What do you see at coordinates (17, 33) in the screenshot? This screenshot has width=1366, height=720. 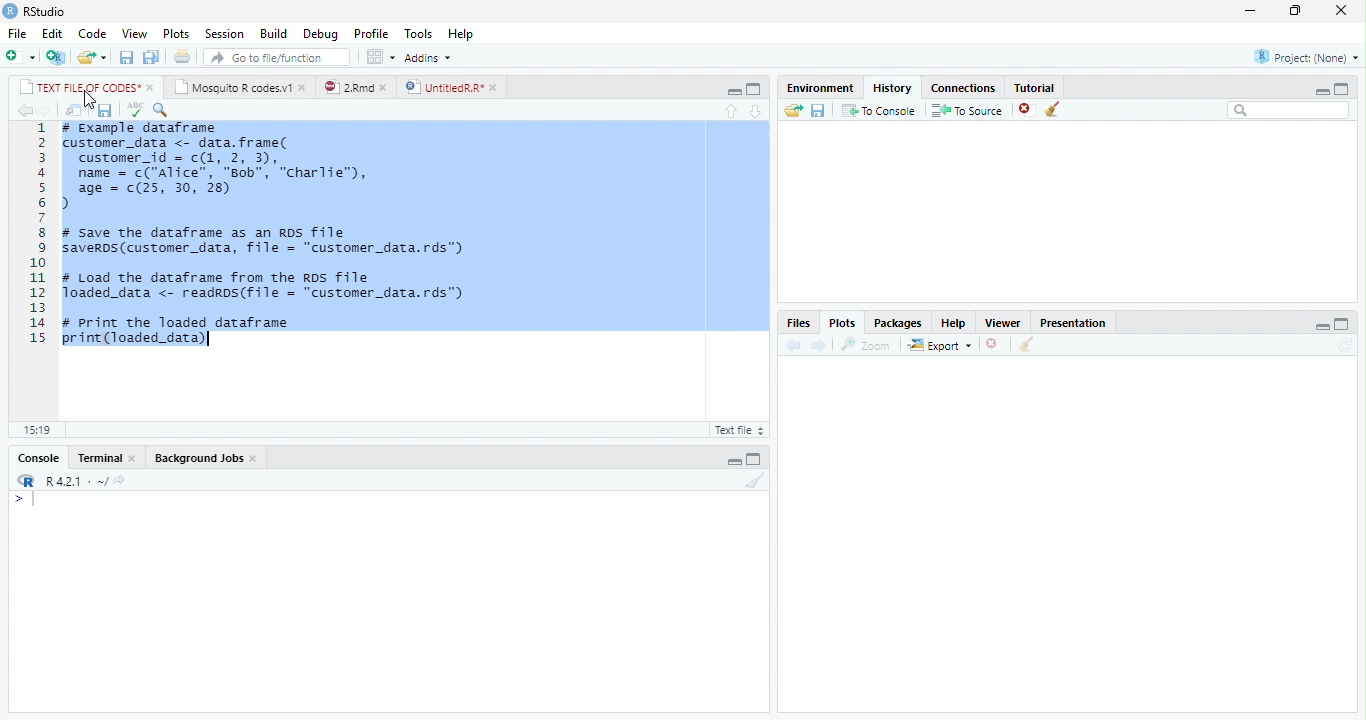 I see `File` at bounding box center [17, 33].